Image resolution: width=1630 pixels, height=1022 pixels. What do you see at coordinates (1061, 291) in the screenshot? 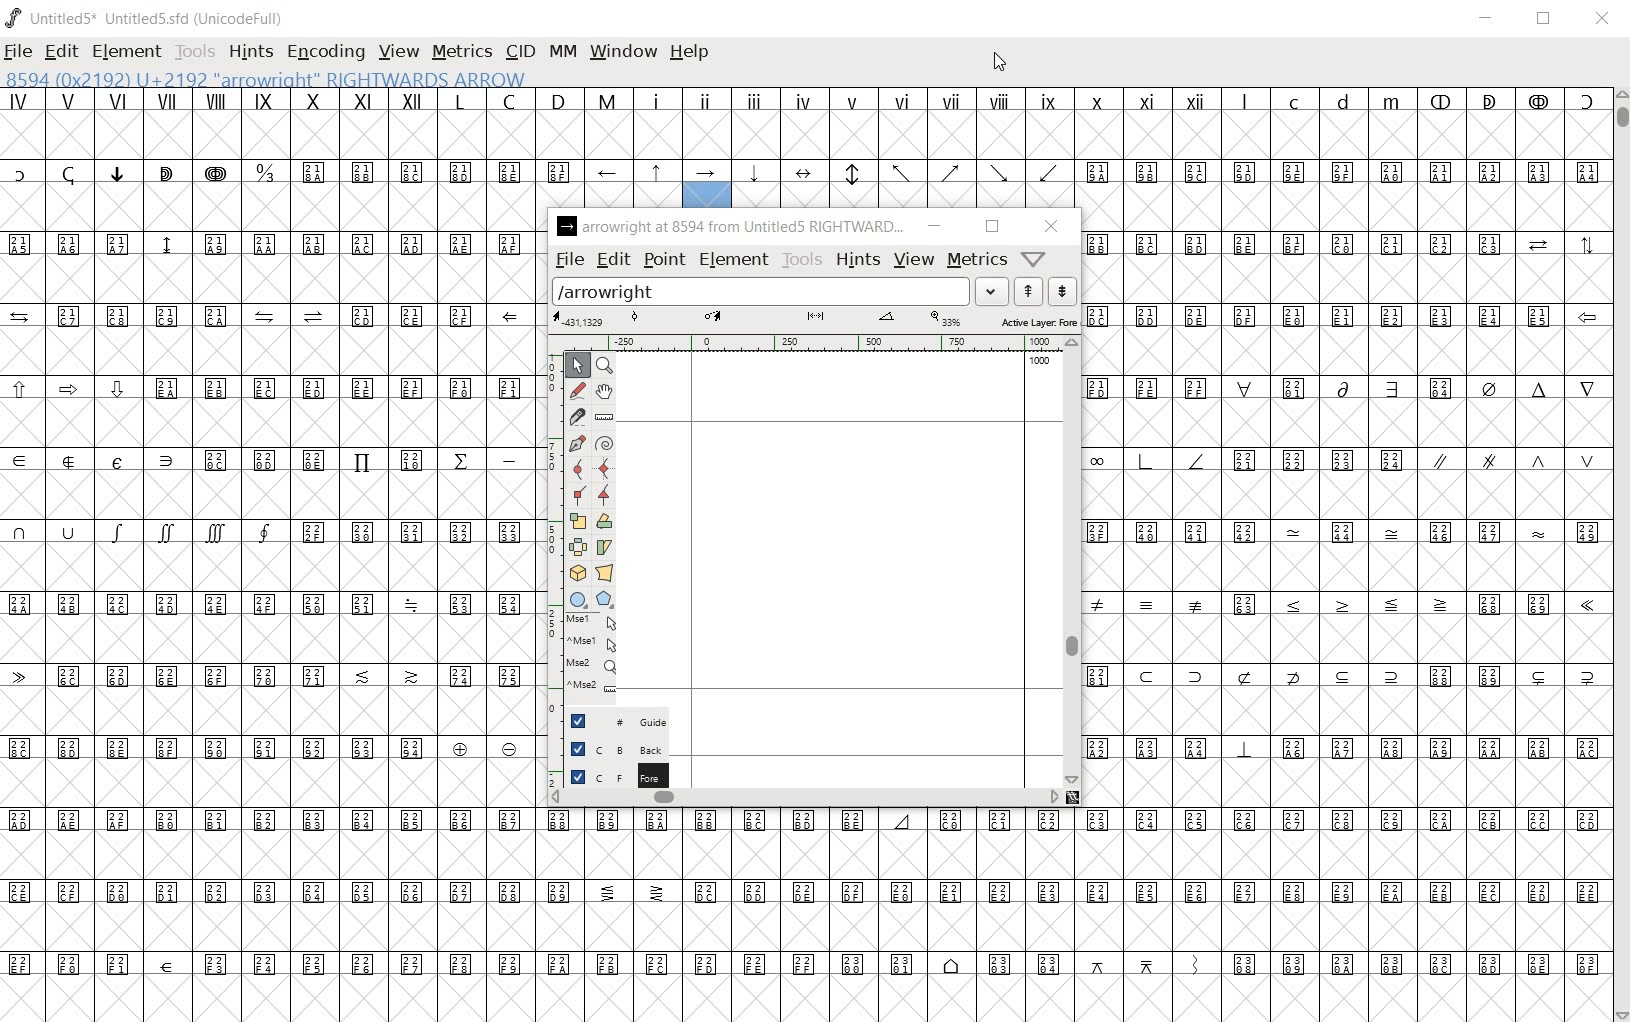
I see `show the previous word on the list` at bounding box center [1061, 291].